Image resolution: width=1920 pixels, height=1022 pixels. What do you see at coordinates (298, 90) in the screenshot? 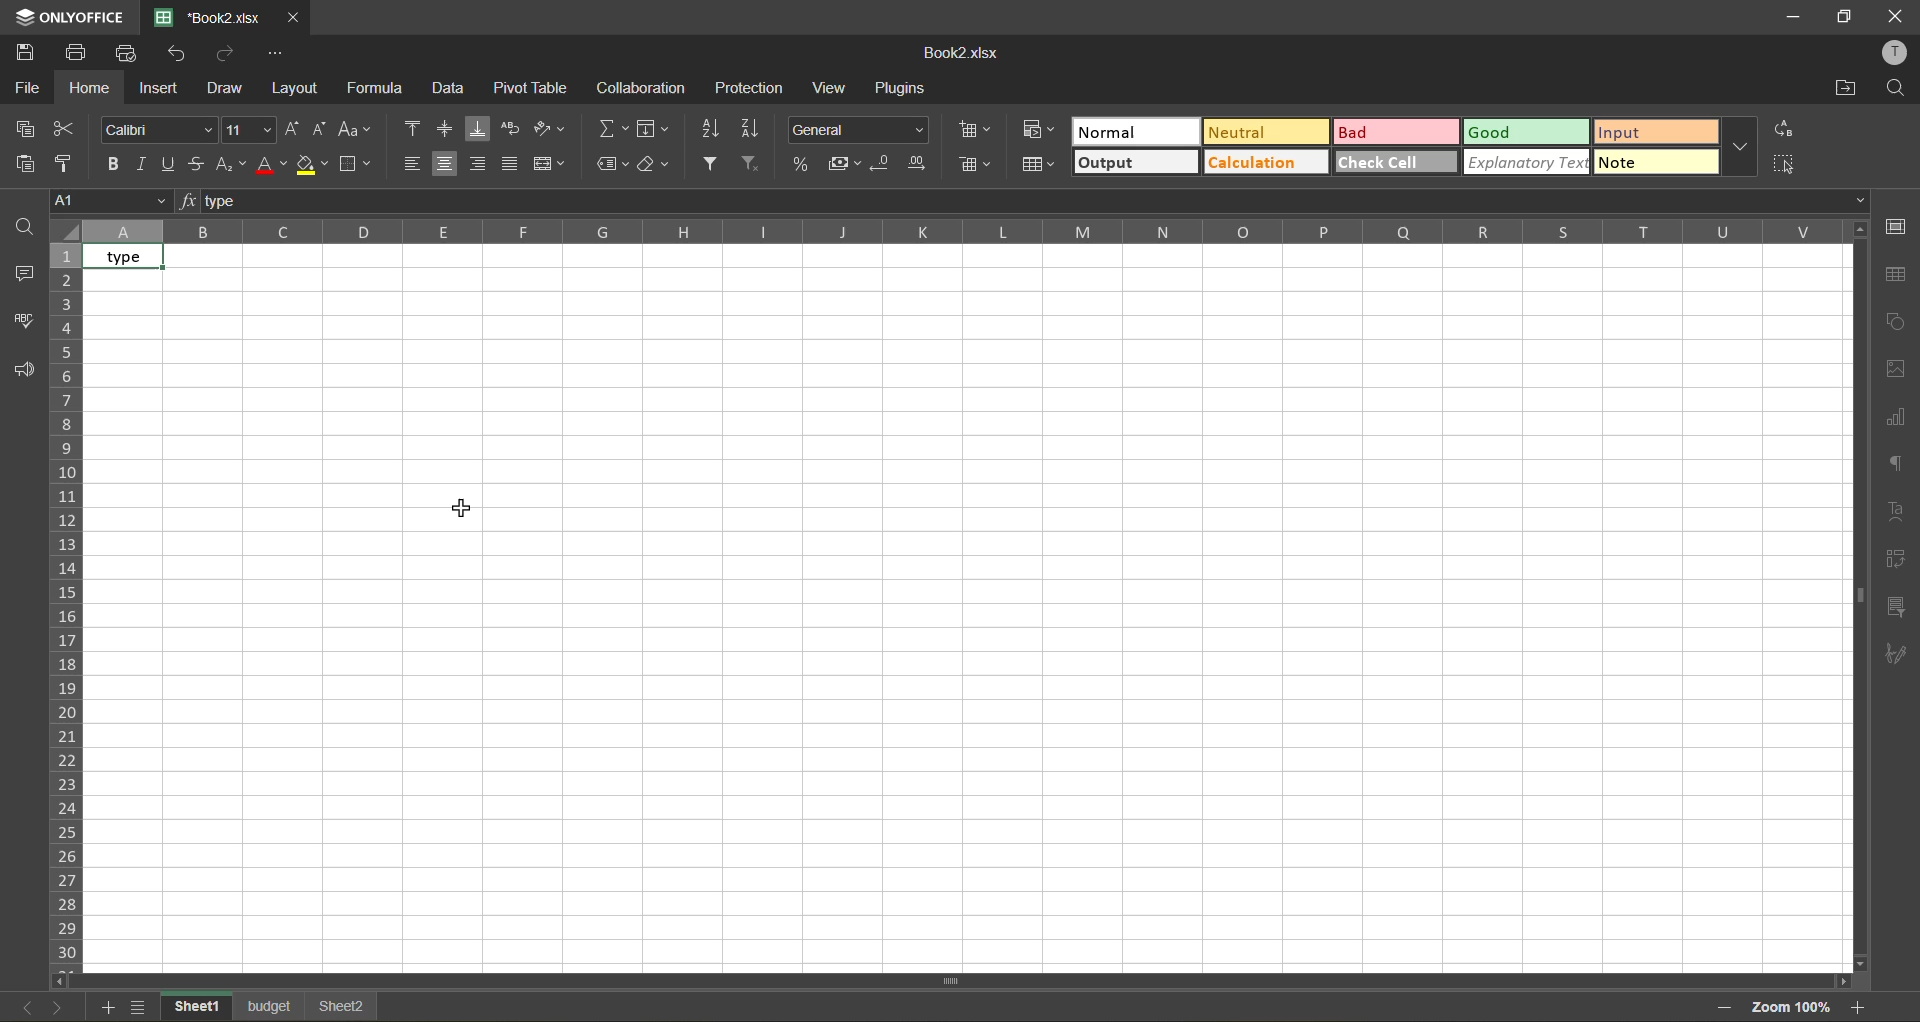
I see `layout` at bounding box center [298, 90].